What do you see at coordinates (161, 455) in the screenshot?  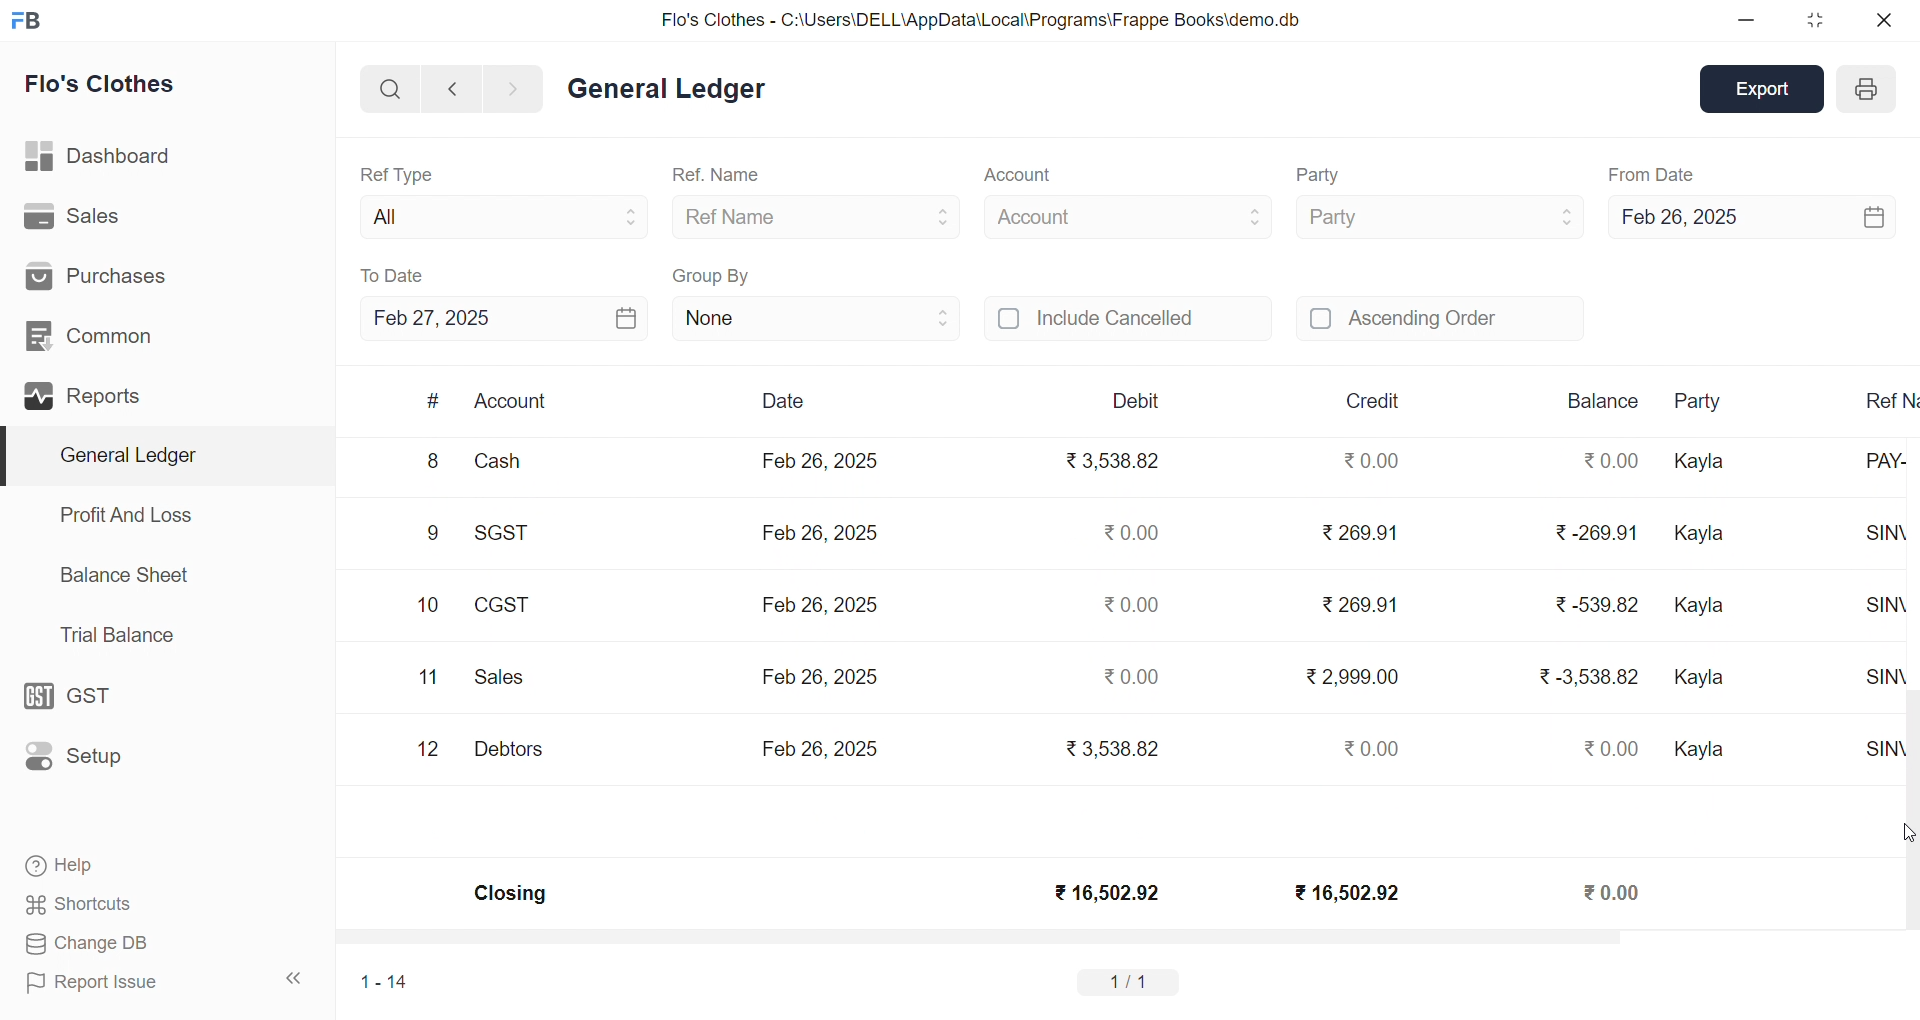 I see `General Ledger` at bounding box center [161, 455].